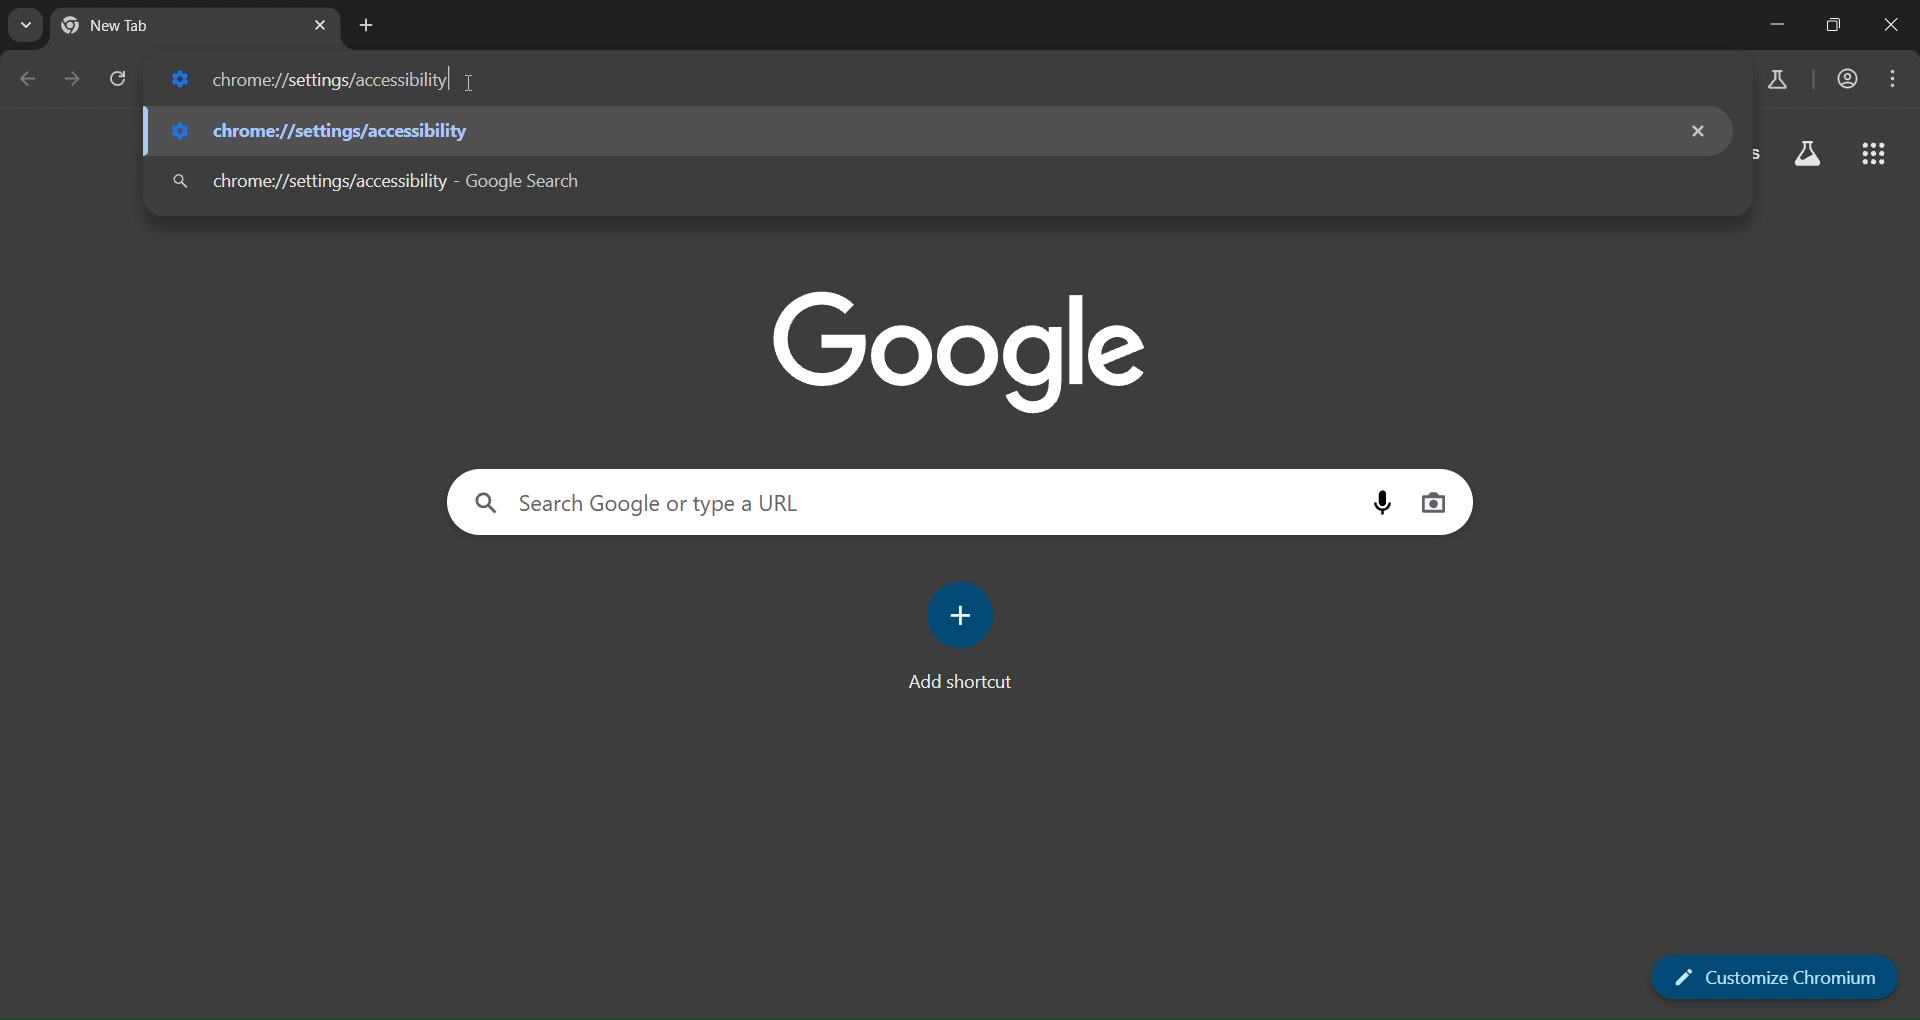 The width and height of the screenshot is (1920, 1020). Describe the element at coordinates (1777, 979) in the screenshot. I see `Customize Chromium` at that location.